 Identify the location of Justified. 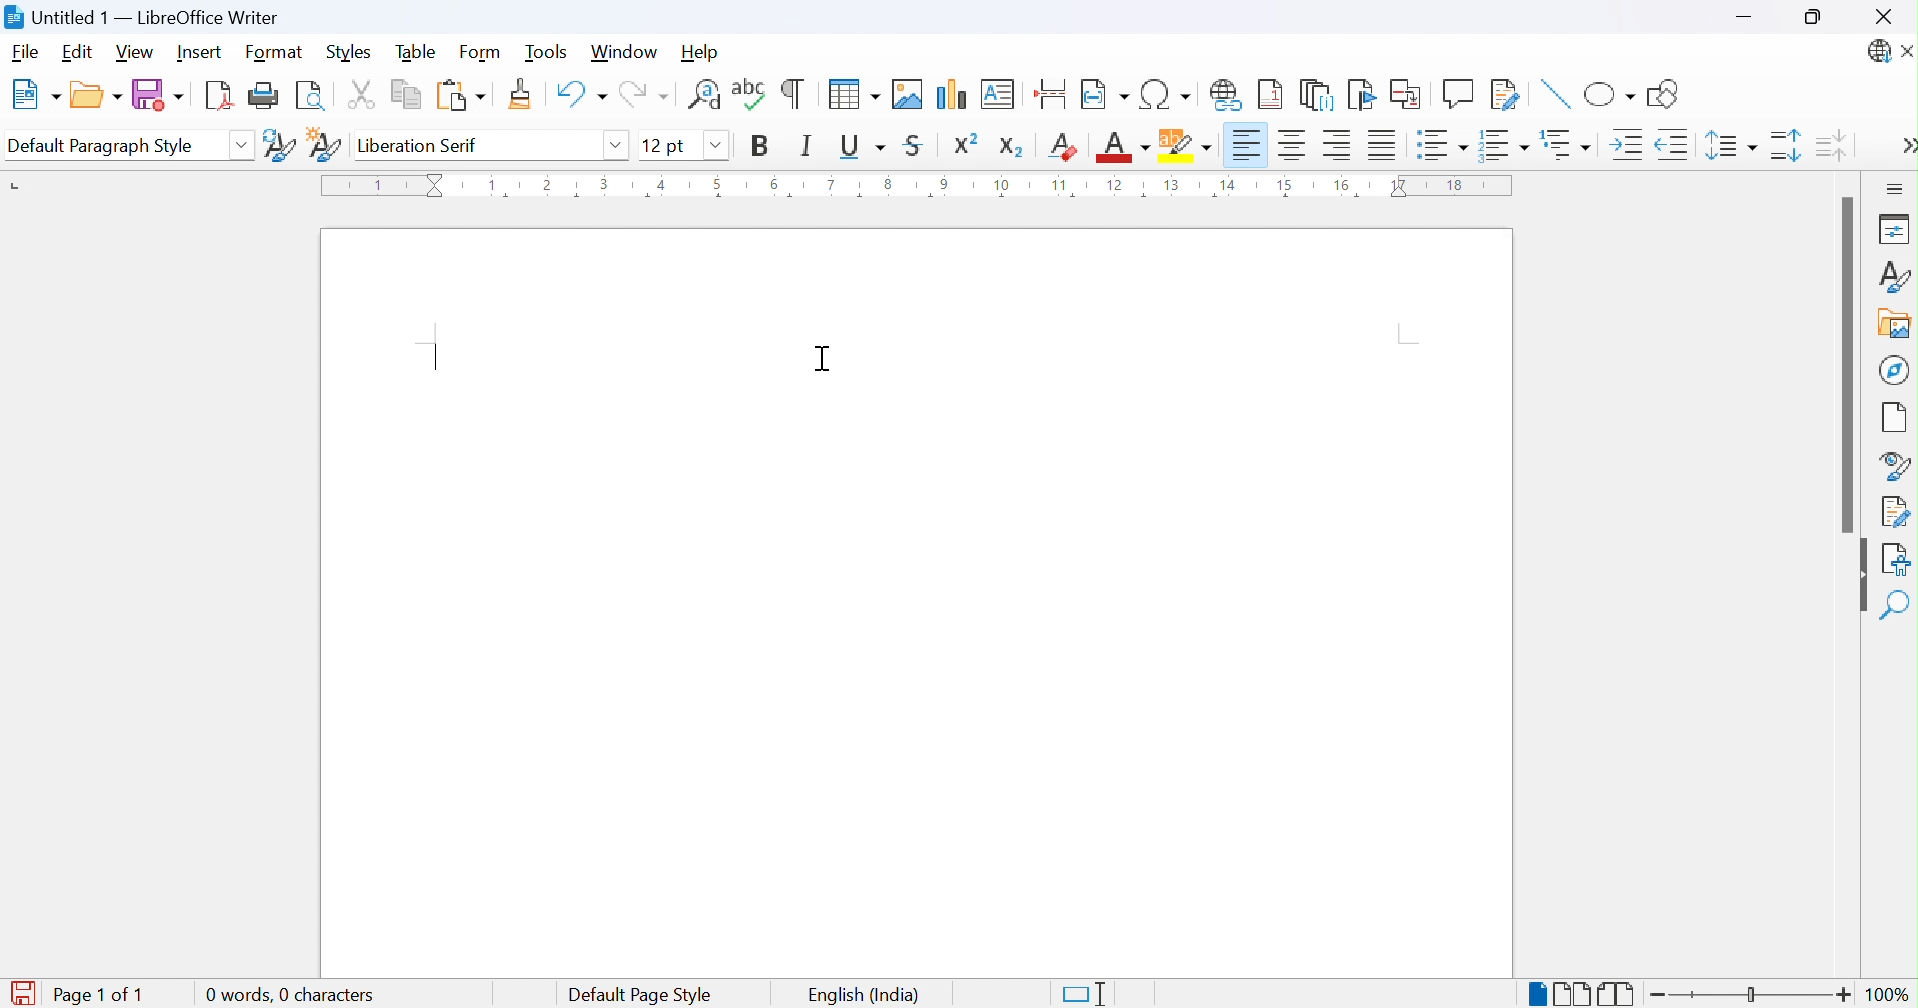
(1386, 145).